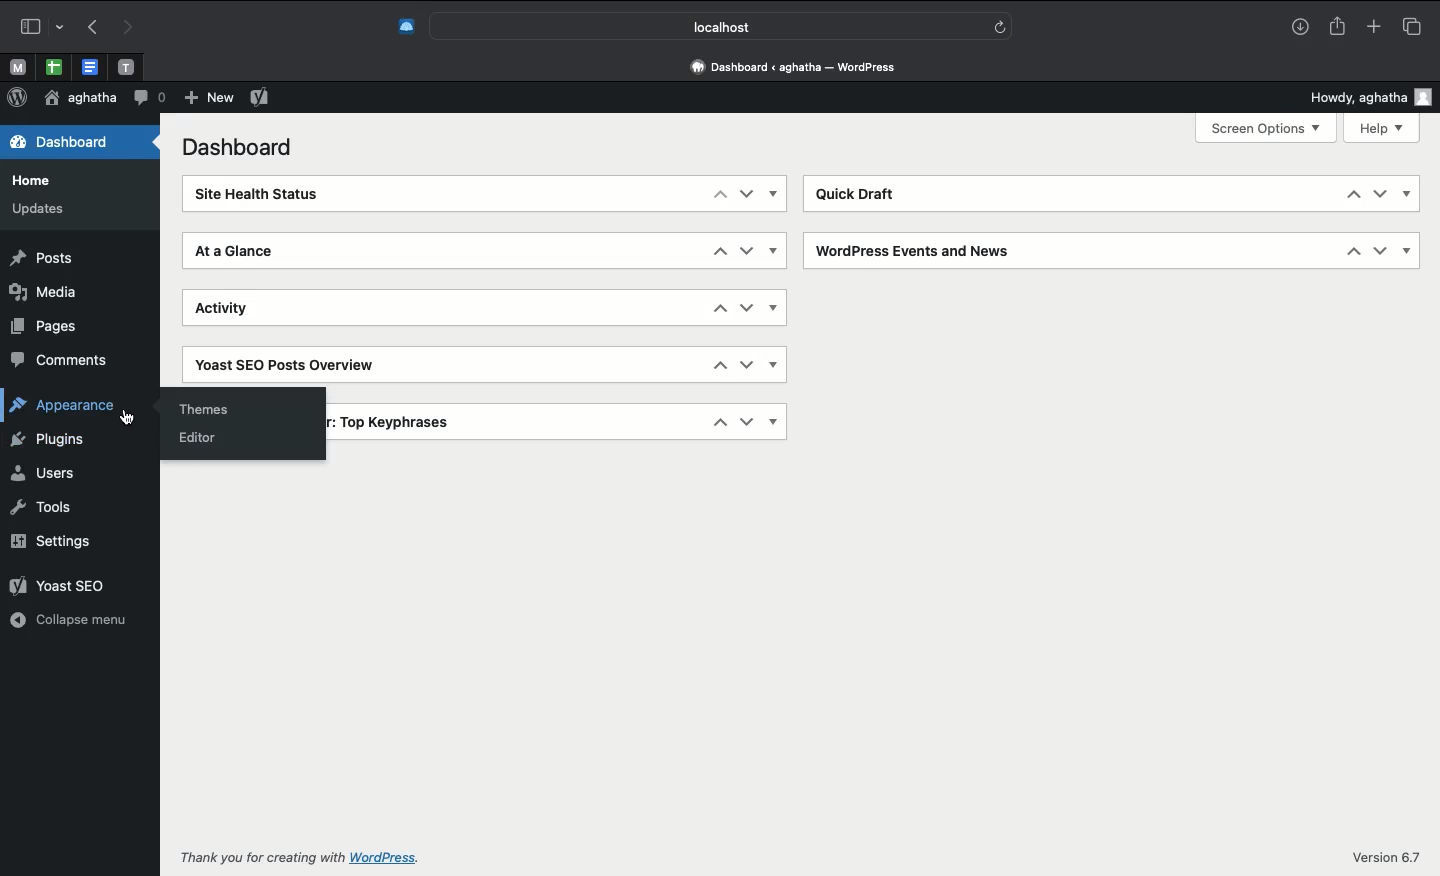 This screenshot has height=876, width=1440. What do you see at coordinates (241, 312) in the screenshot?
I see `Activity` at bounding box center [241, 312].